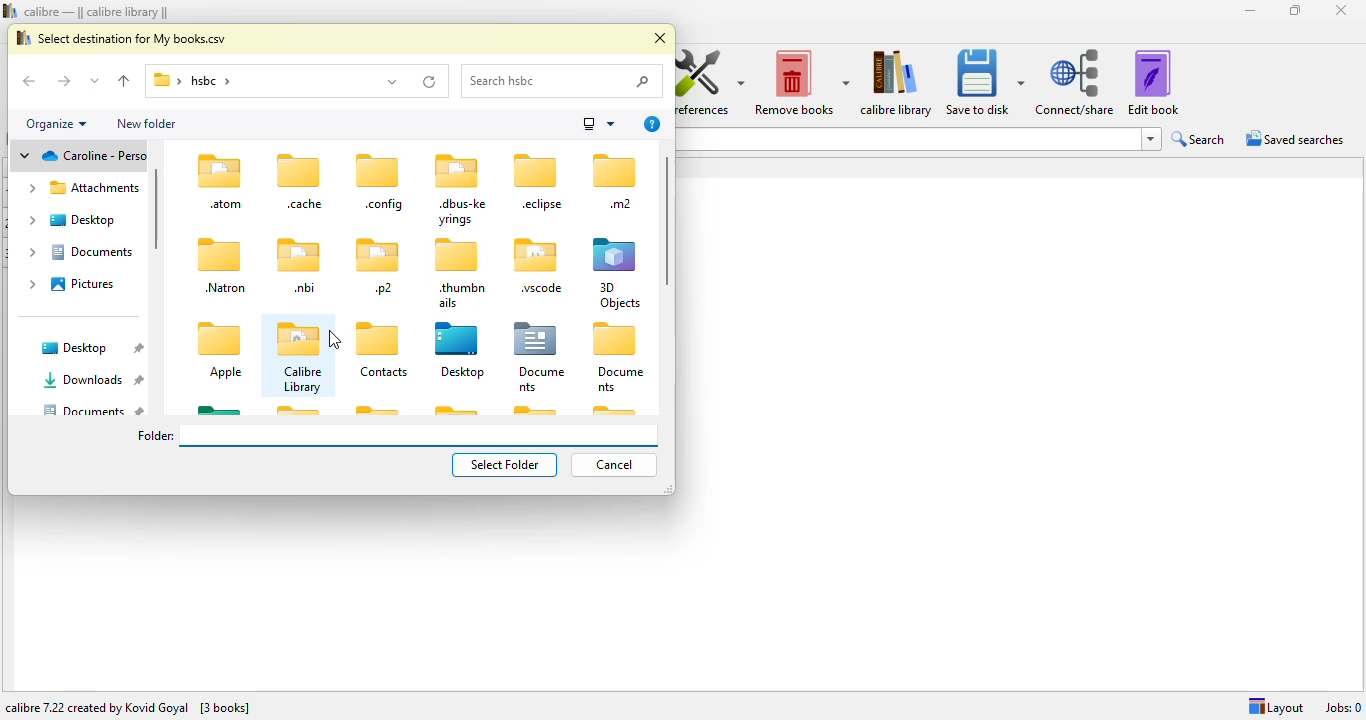 This screenshot has height=720, width=1366. What do you see at coordinates (801, 82) in the screenshot?
I see `remove books` at bounding box center [801, 82].